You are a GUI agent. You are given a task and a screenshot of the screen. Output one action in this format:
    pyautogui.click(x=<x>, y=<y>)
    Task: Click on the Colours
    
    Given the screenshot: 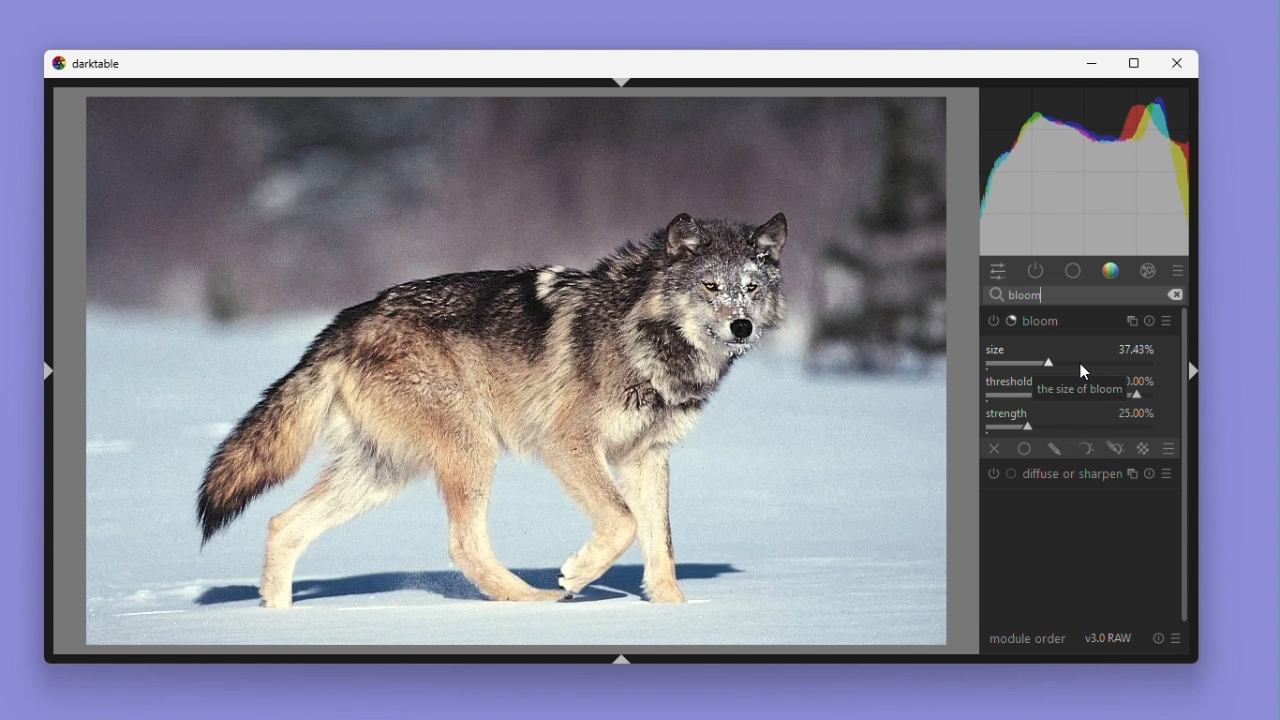 What is the action you would take?
    pyautogui.click(x=1111, y=270)
    